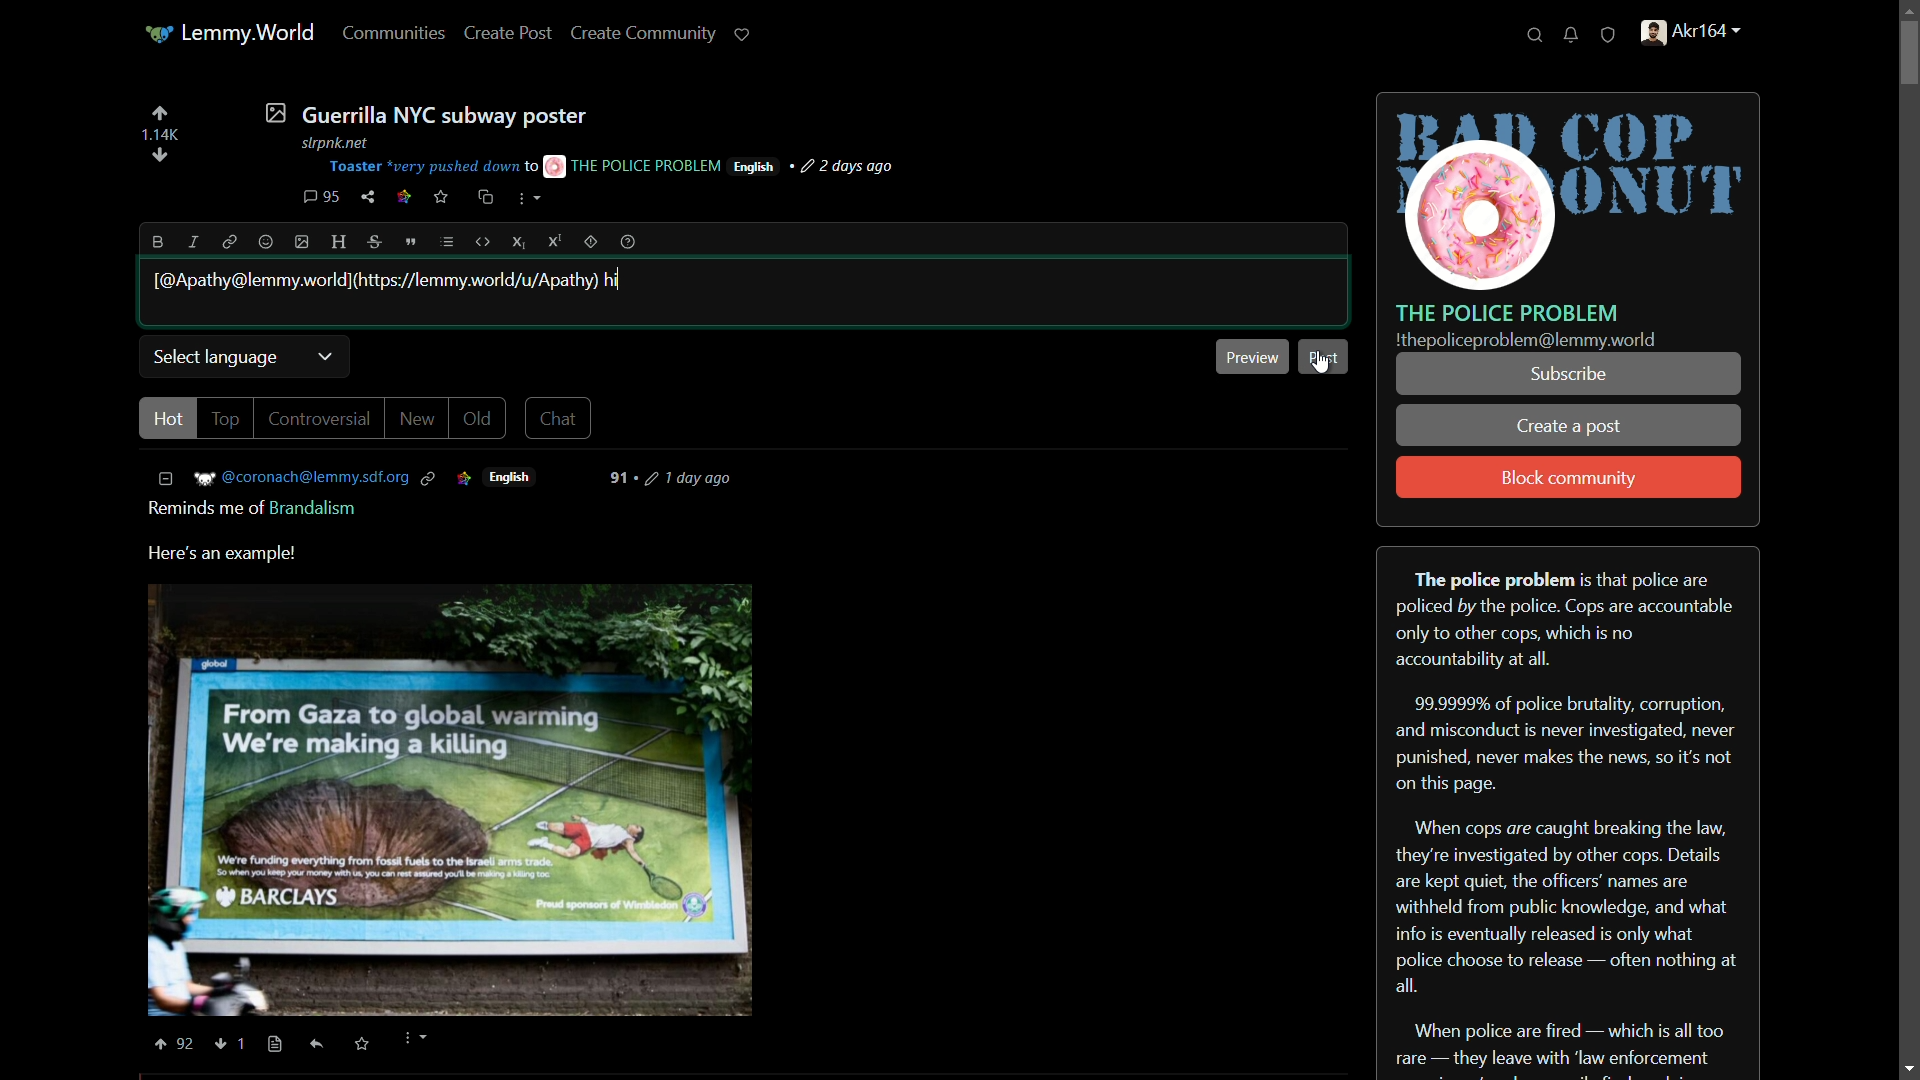  Describe the element at coordinates (1568, 811) in the screenshot. I see `about server` at that location.